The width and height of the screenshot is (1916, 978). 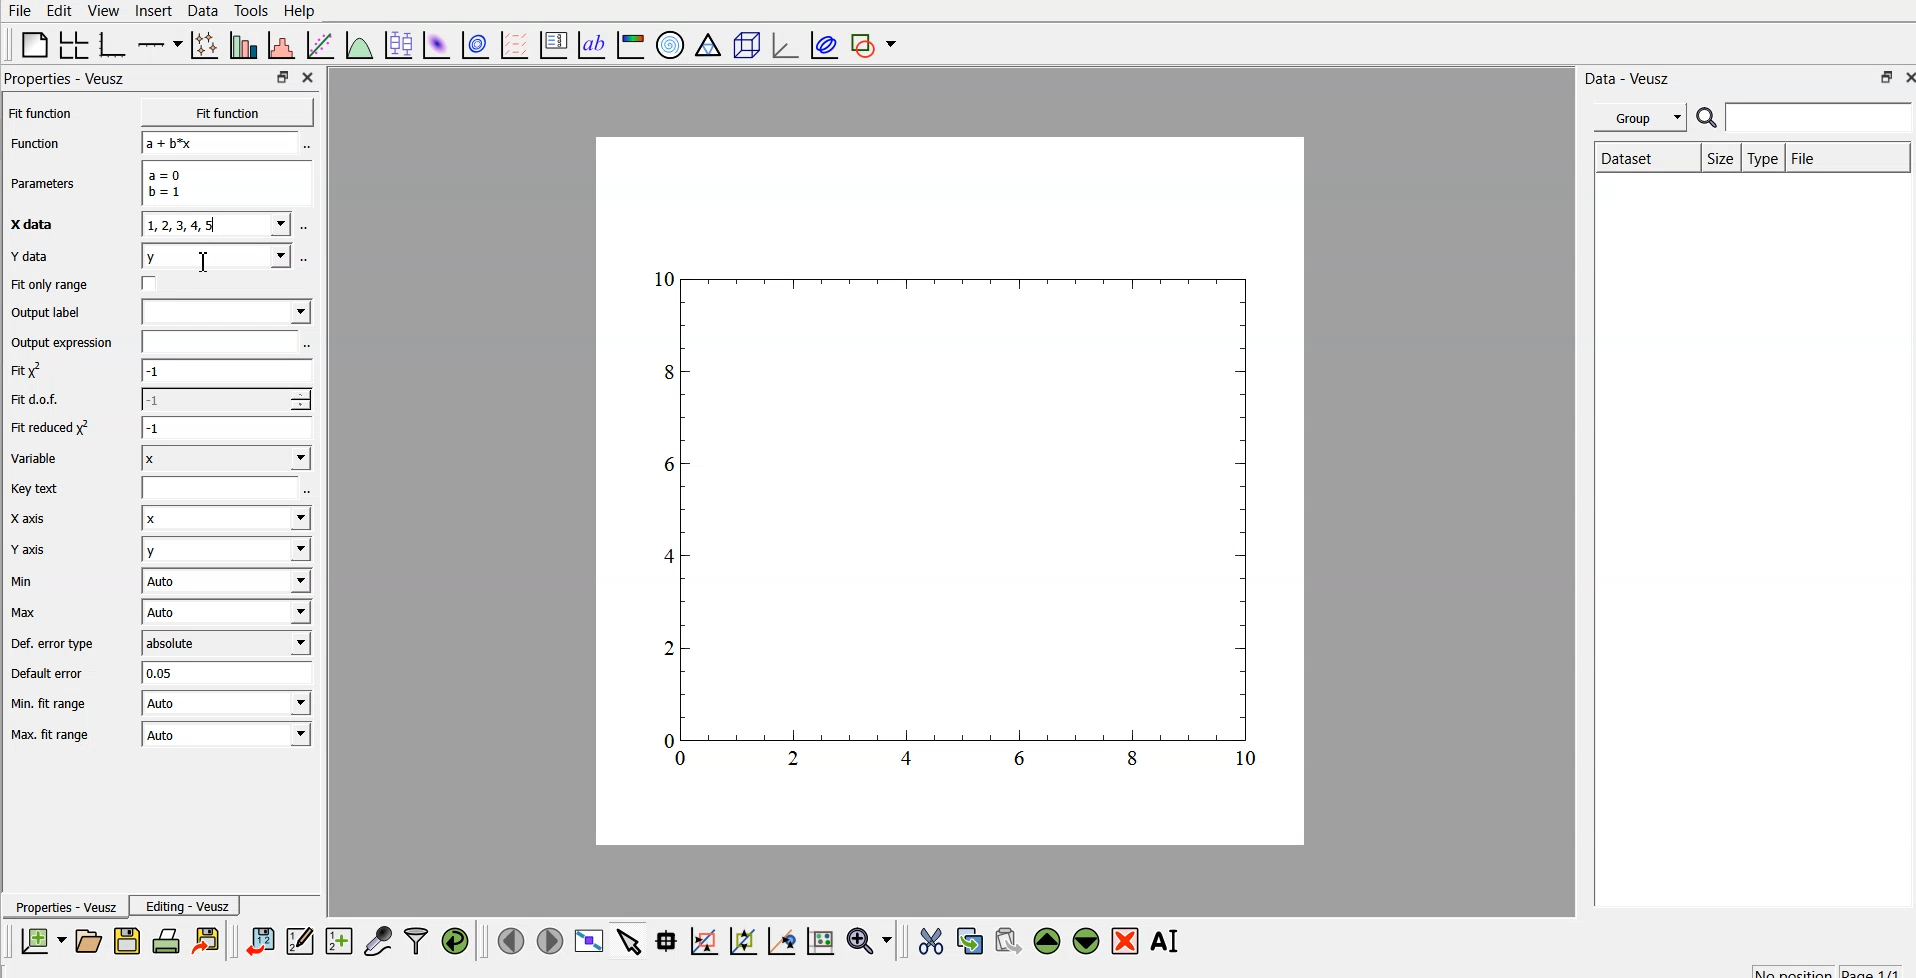 What do you see at coordinates (228, 519) in the screenshot?
I see `` at bounding box center [228, 519].